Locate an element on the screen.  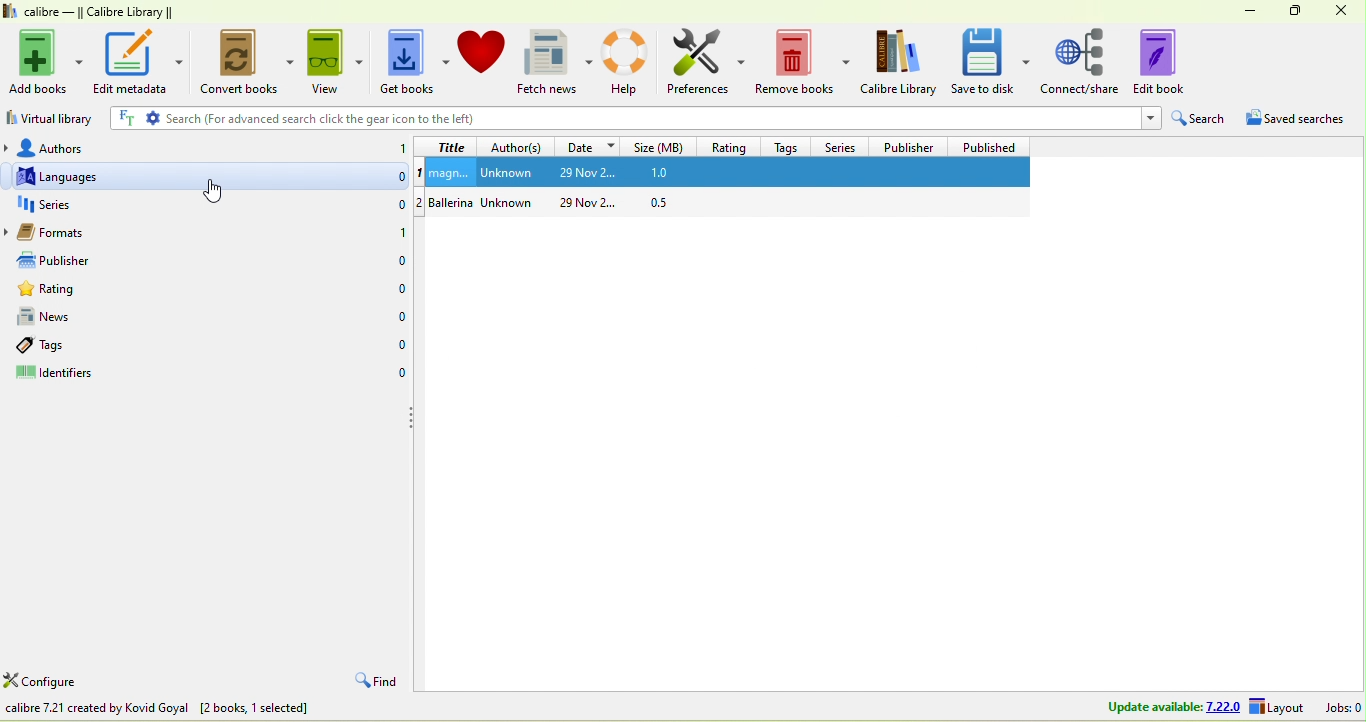
0 is located at coordinates (392, 207).